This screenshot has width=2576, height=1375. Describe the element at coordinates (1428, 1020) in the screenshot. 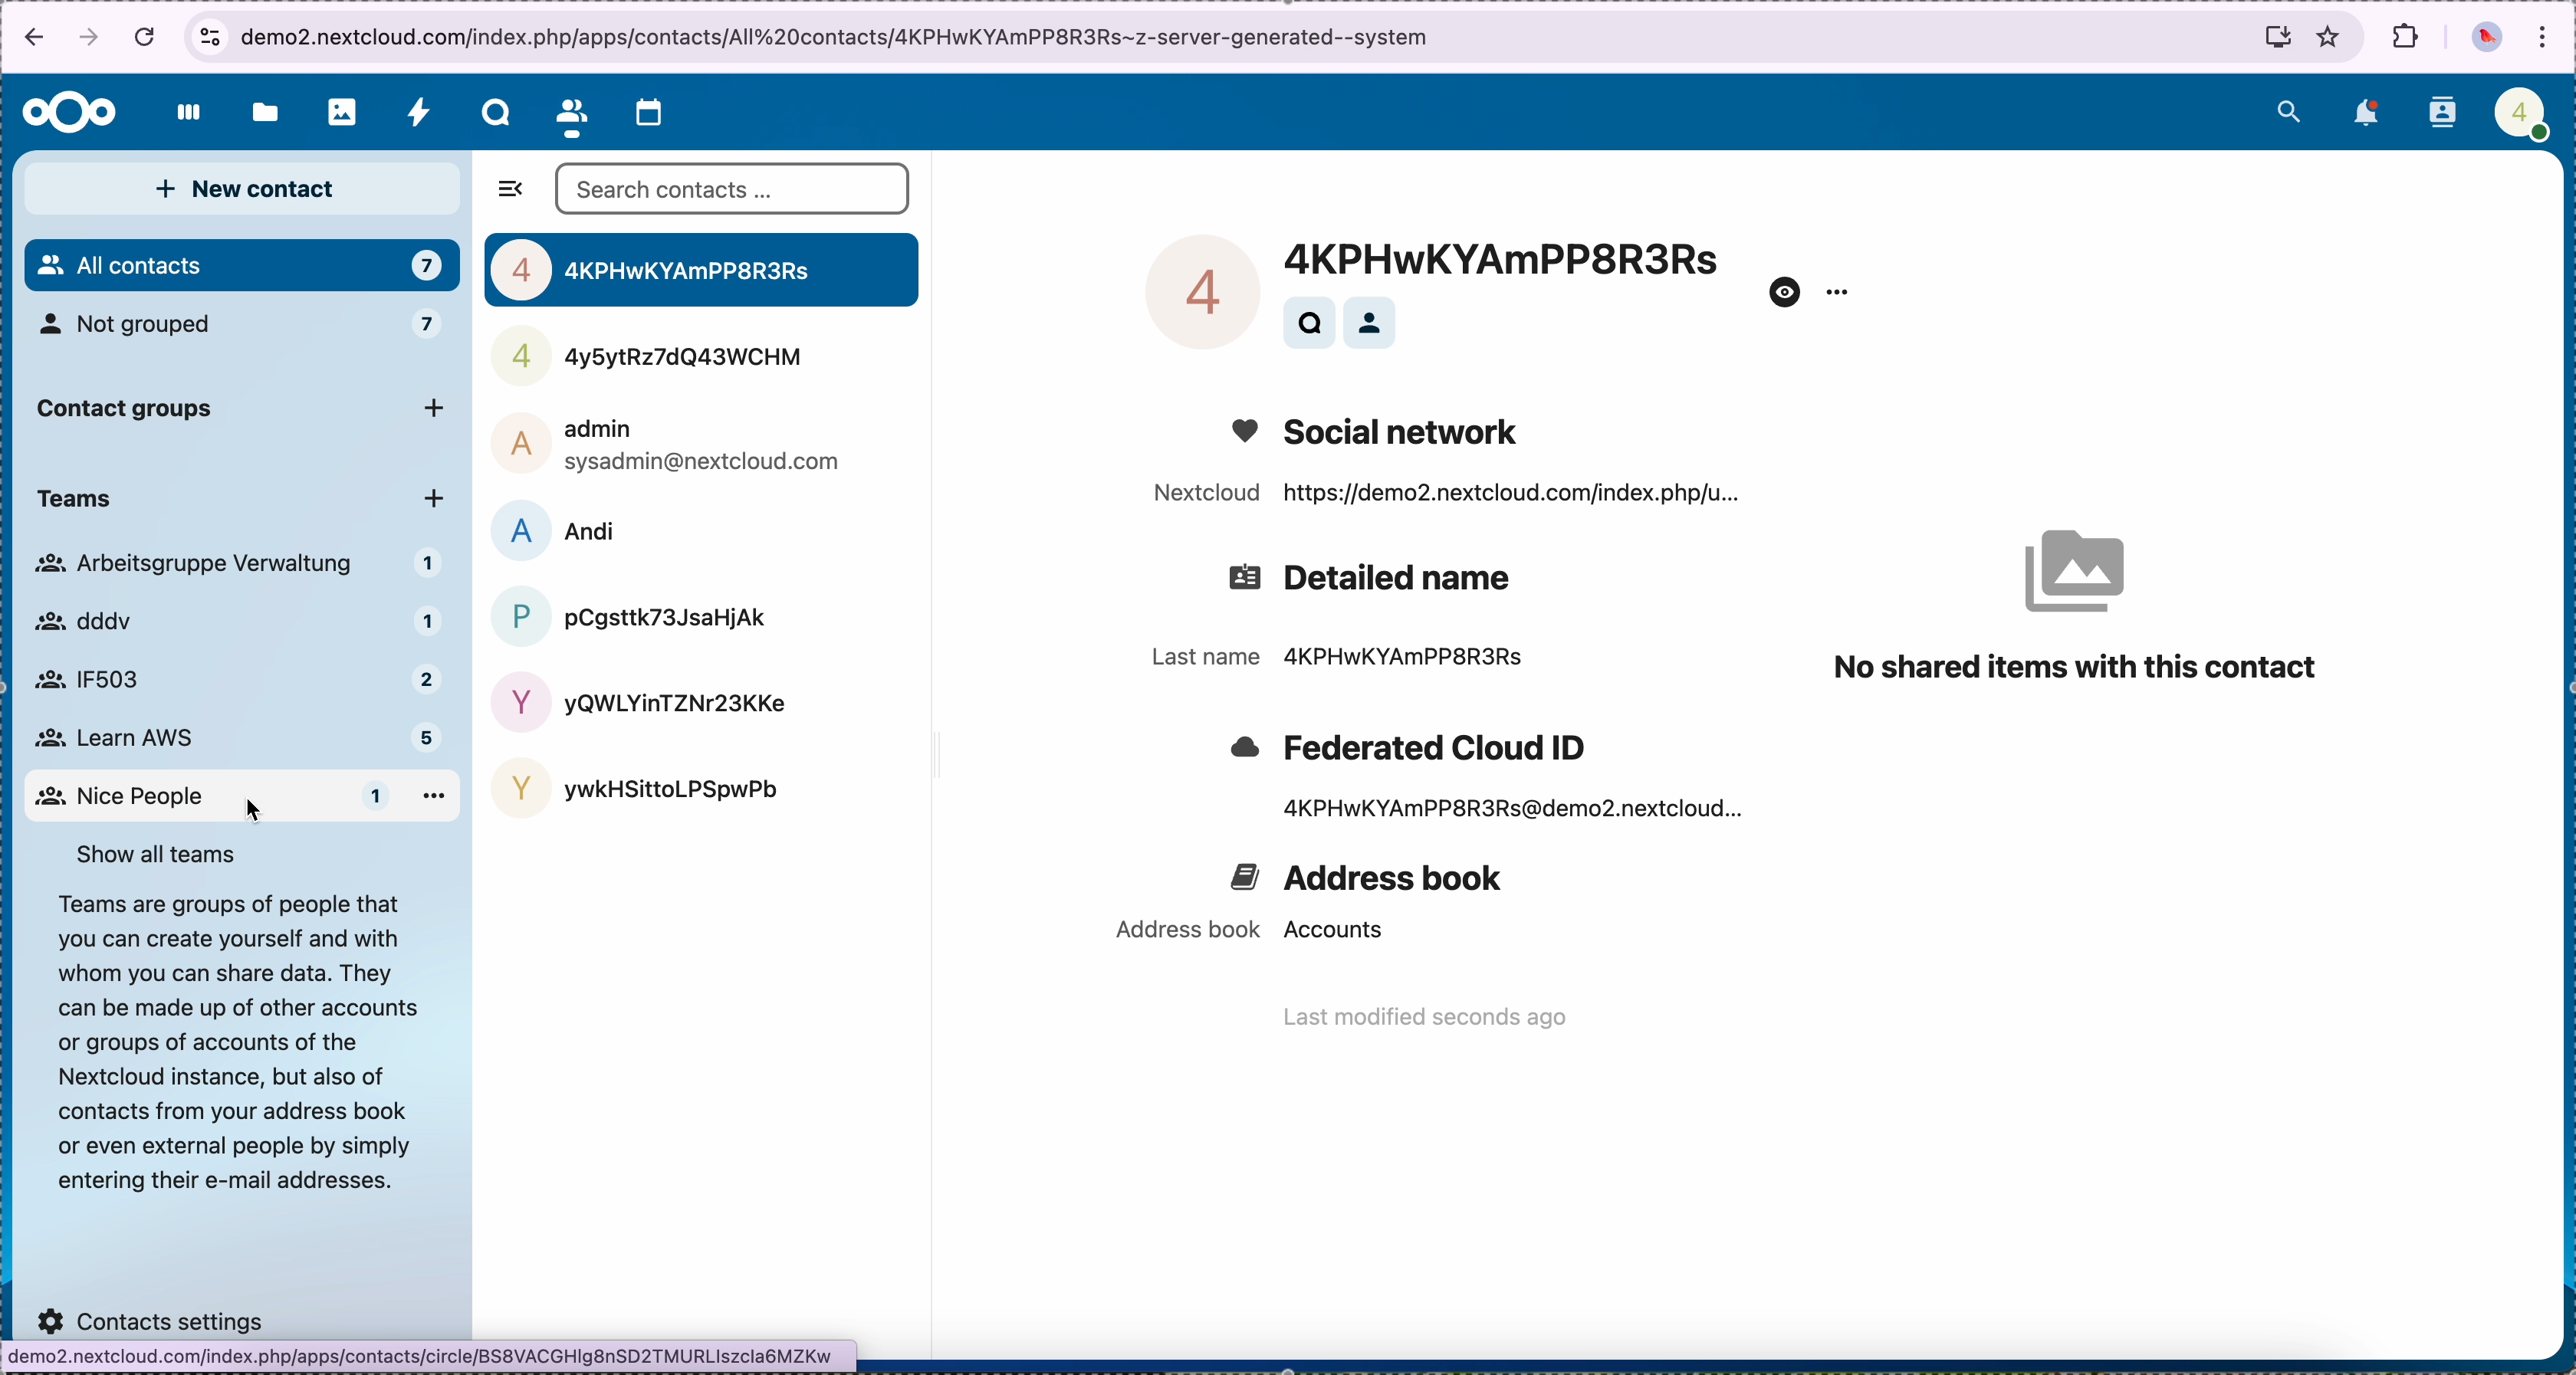

I see `last modified seconds ago` at that location.